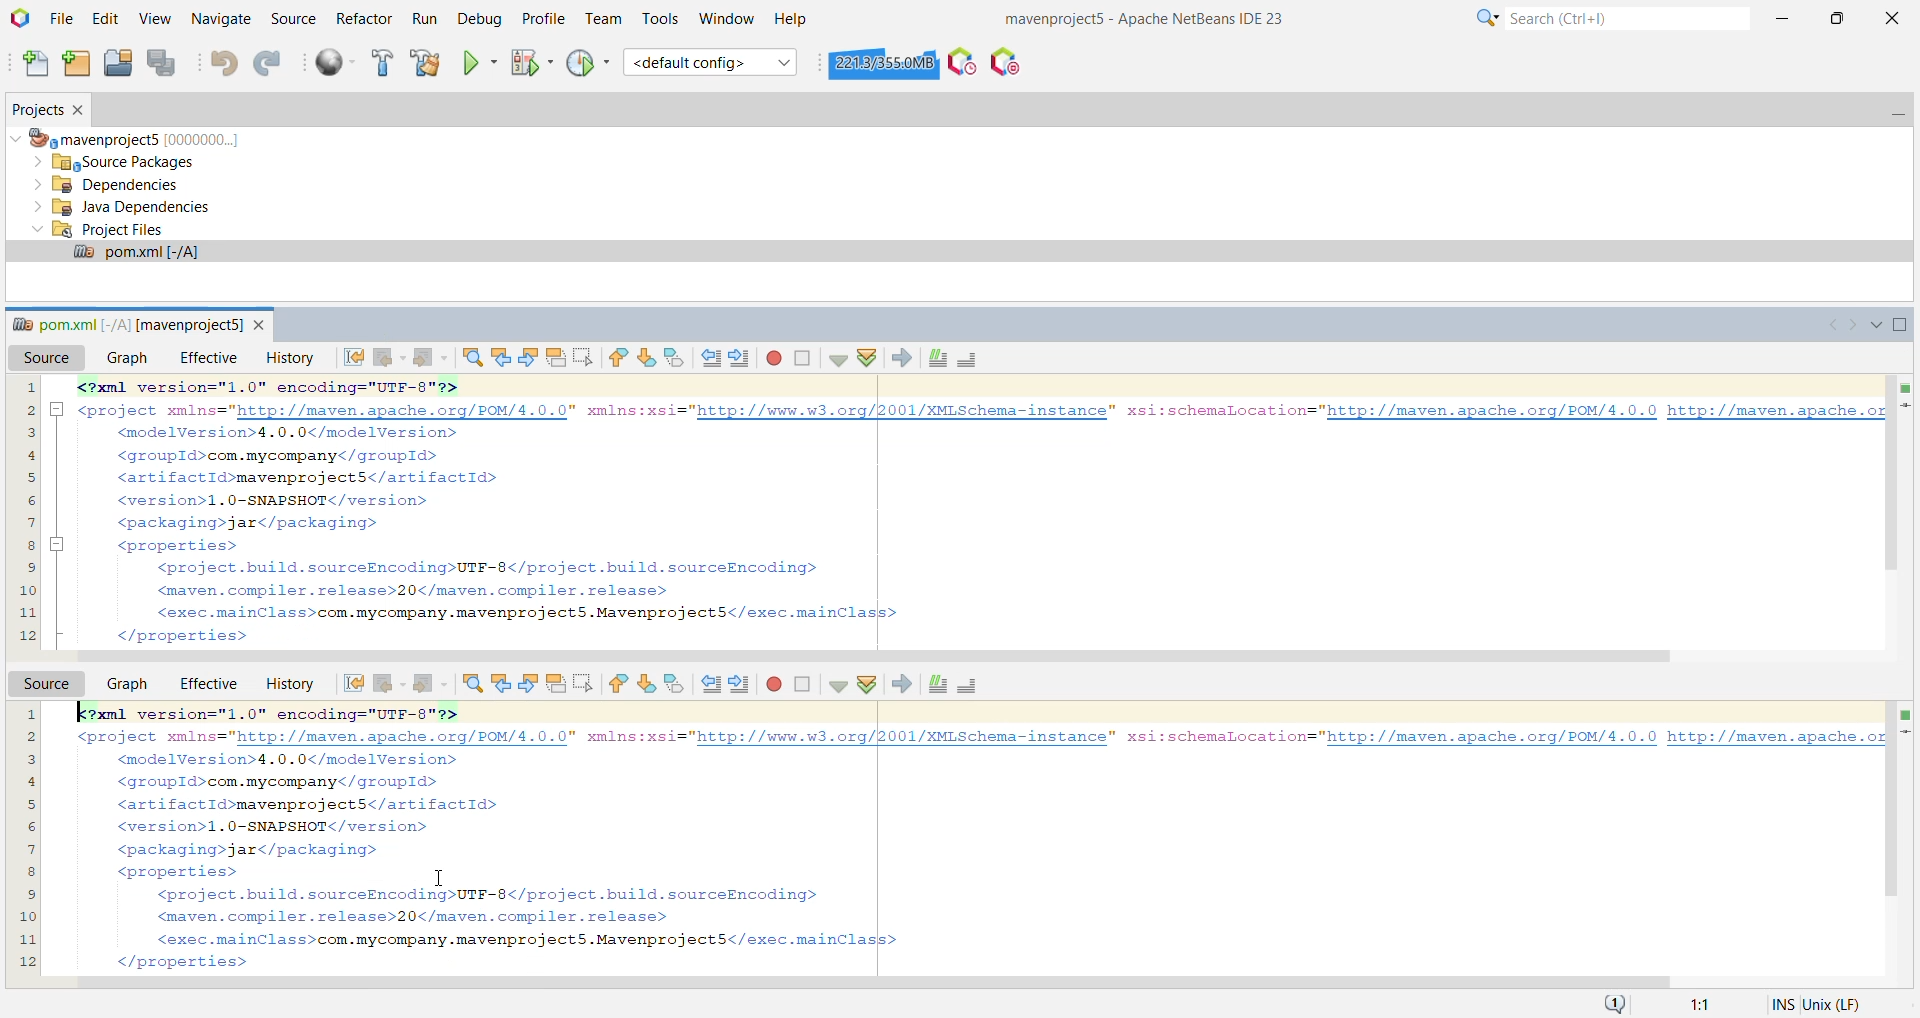  Describe the element at coordinates (224, 65) in the screenshot. I see `Undo` at that location.